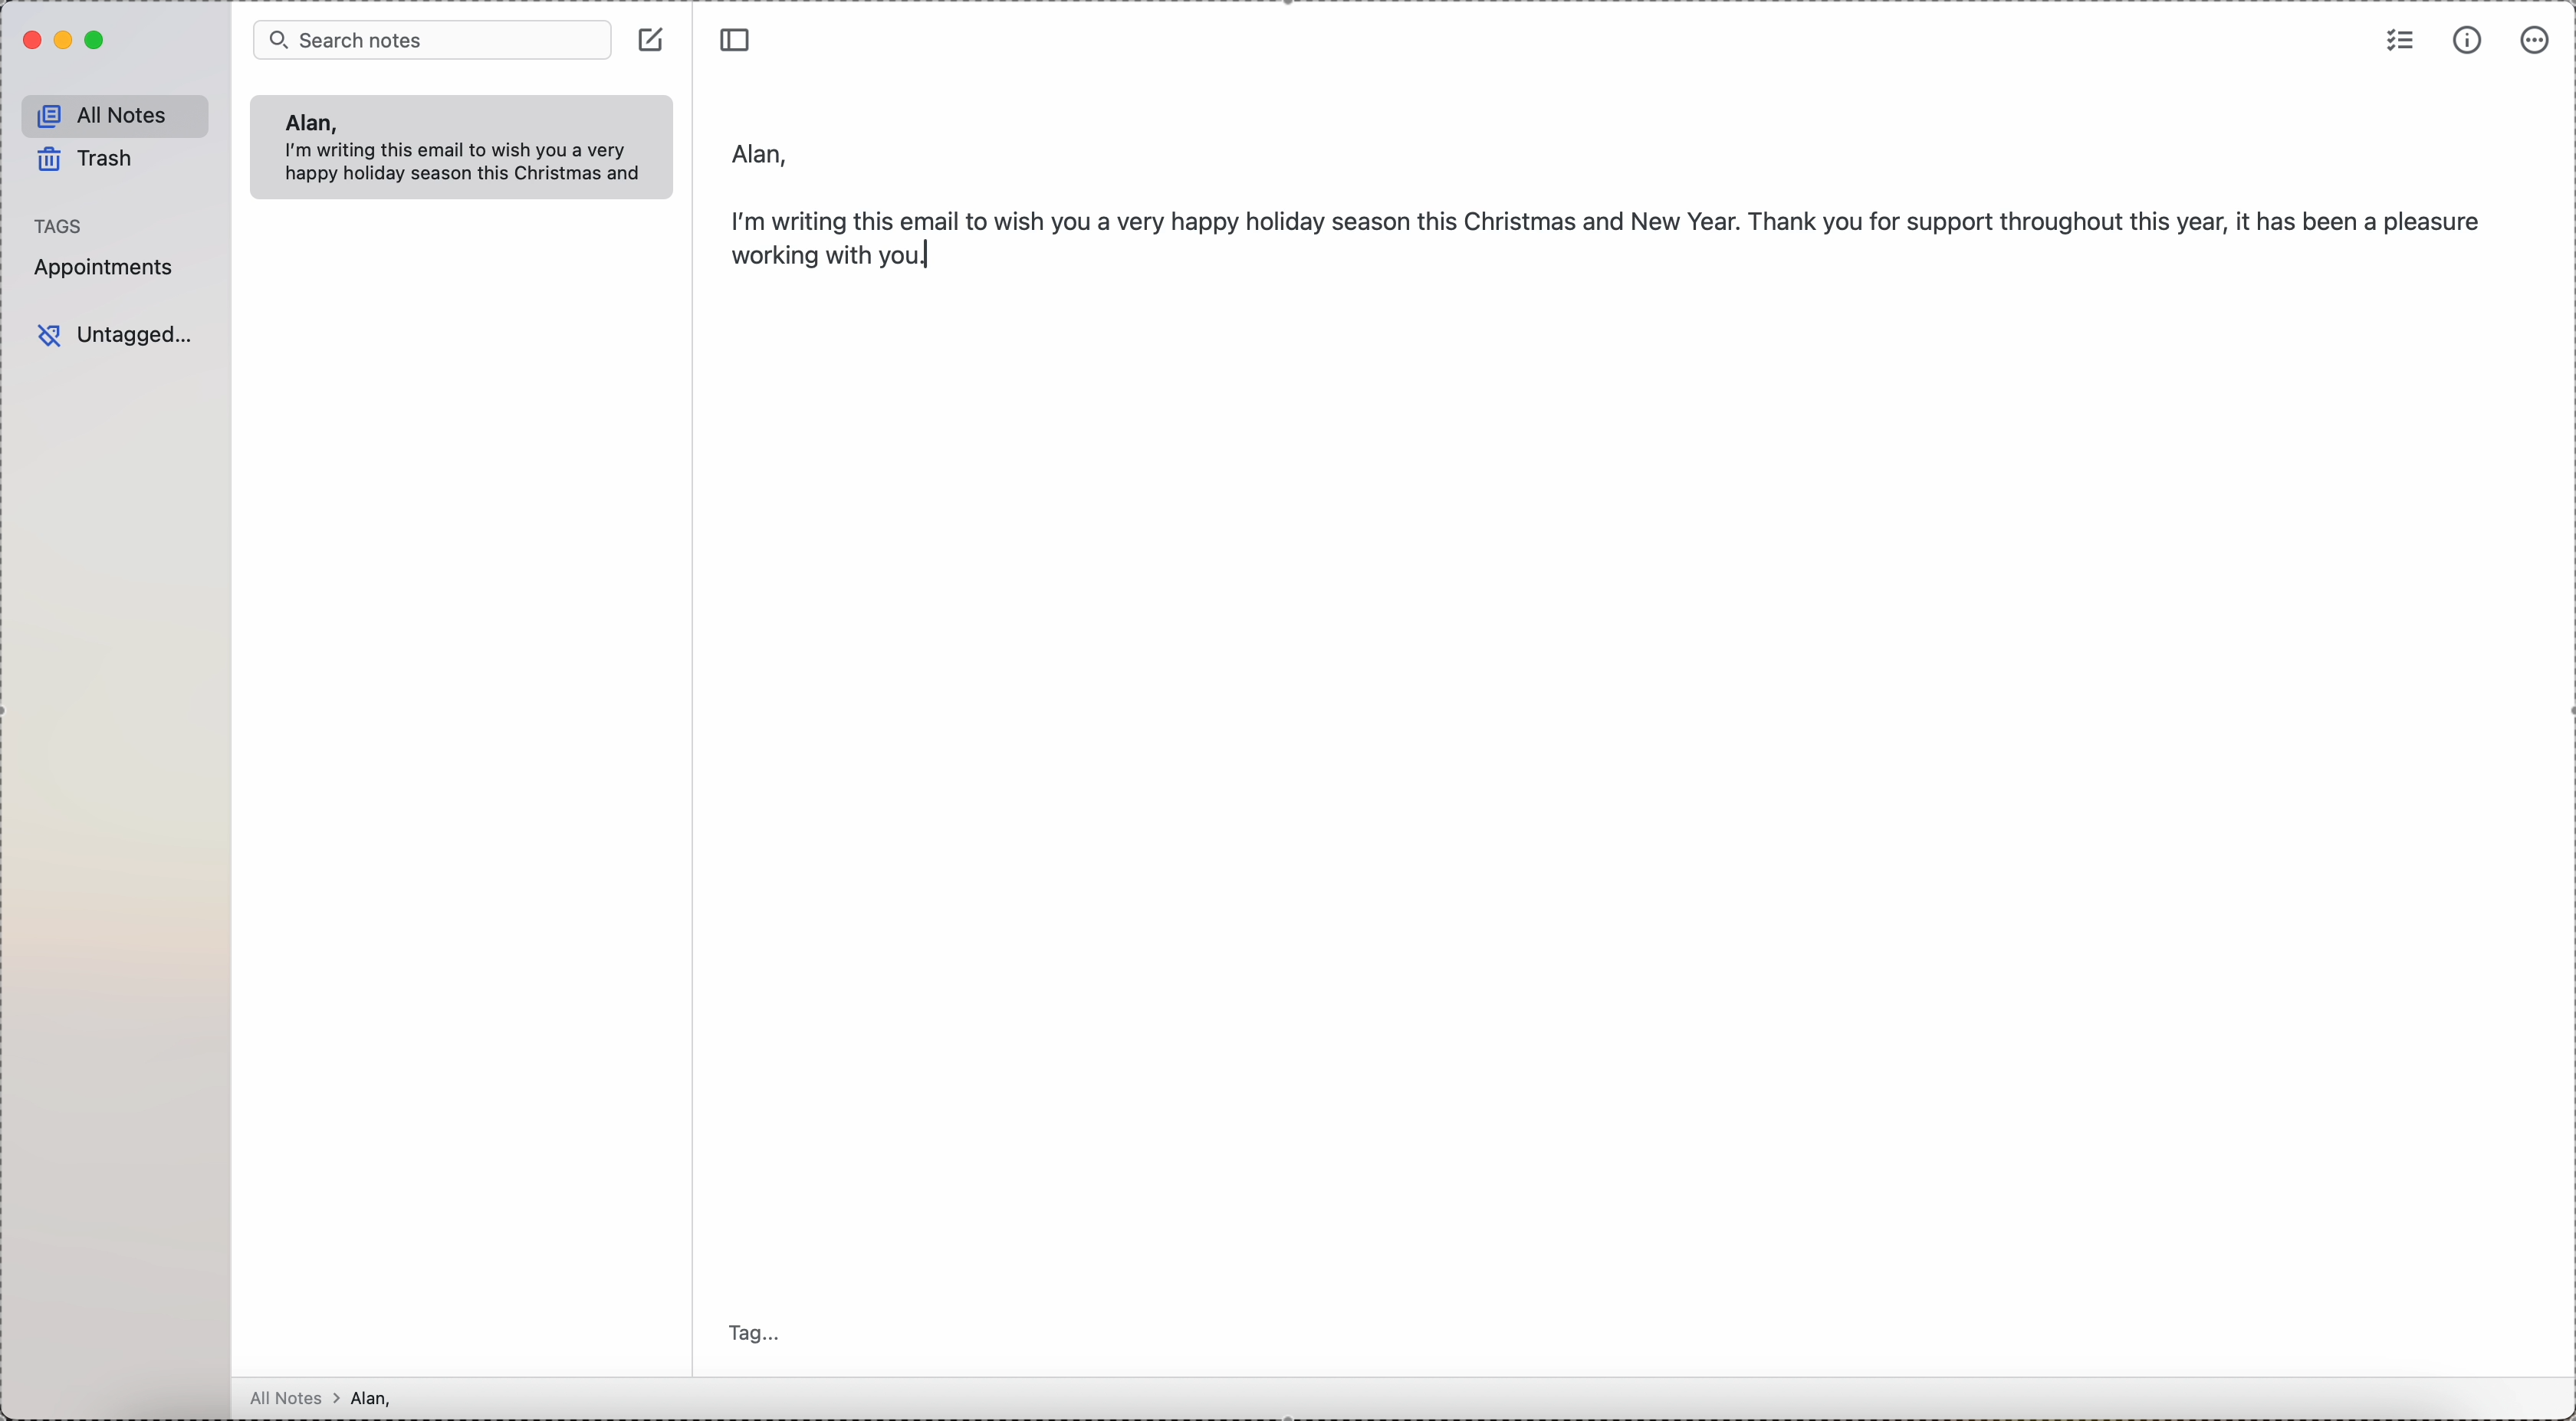  Describe the element at coordinates (2468, 41) in the screenshot. I see `metrics` at that location.